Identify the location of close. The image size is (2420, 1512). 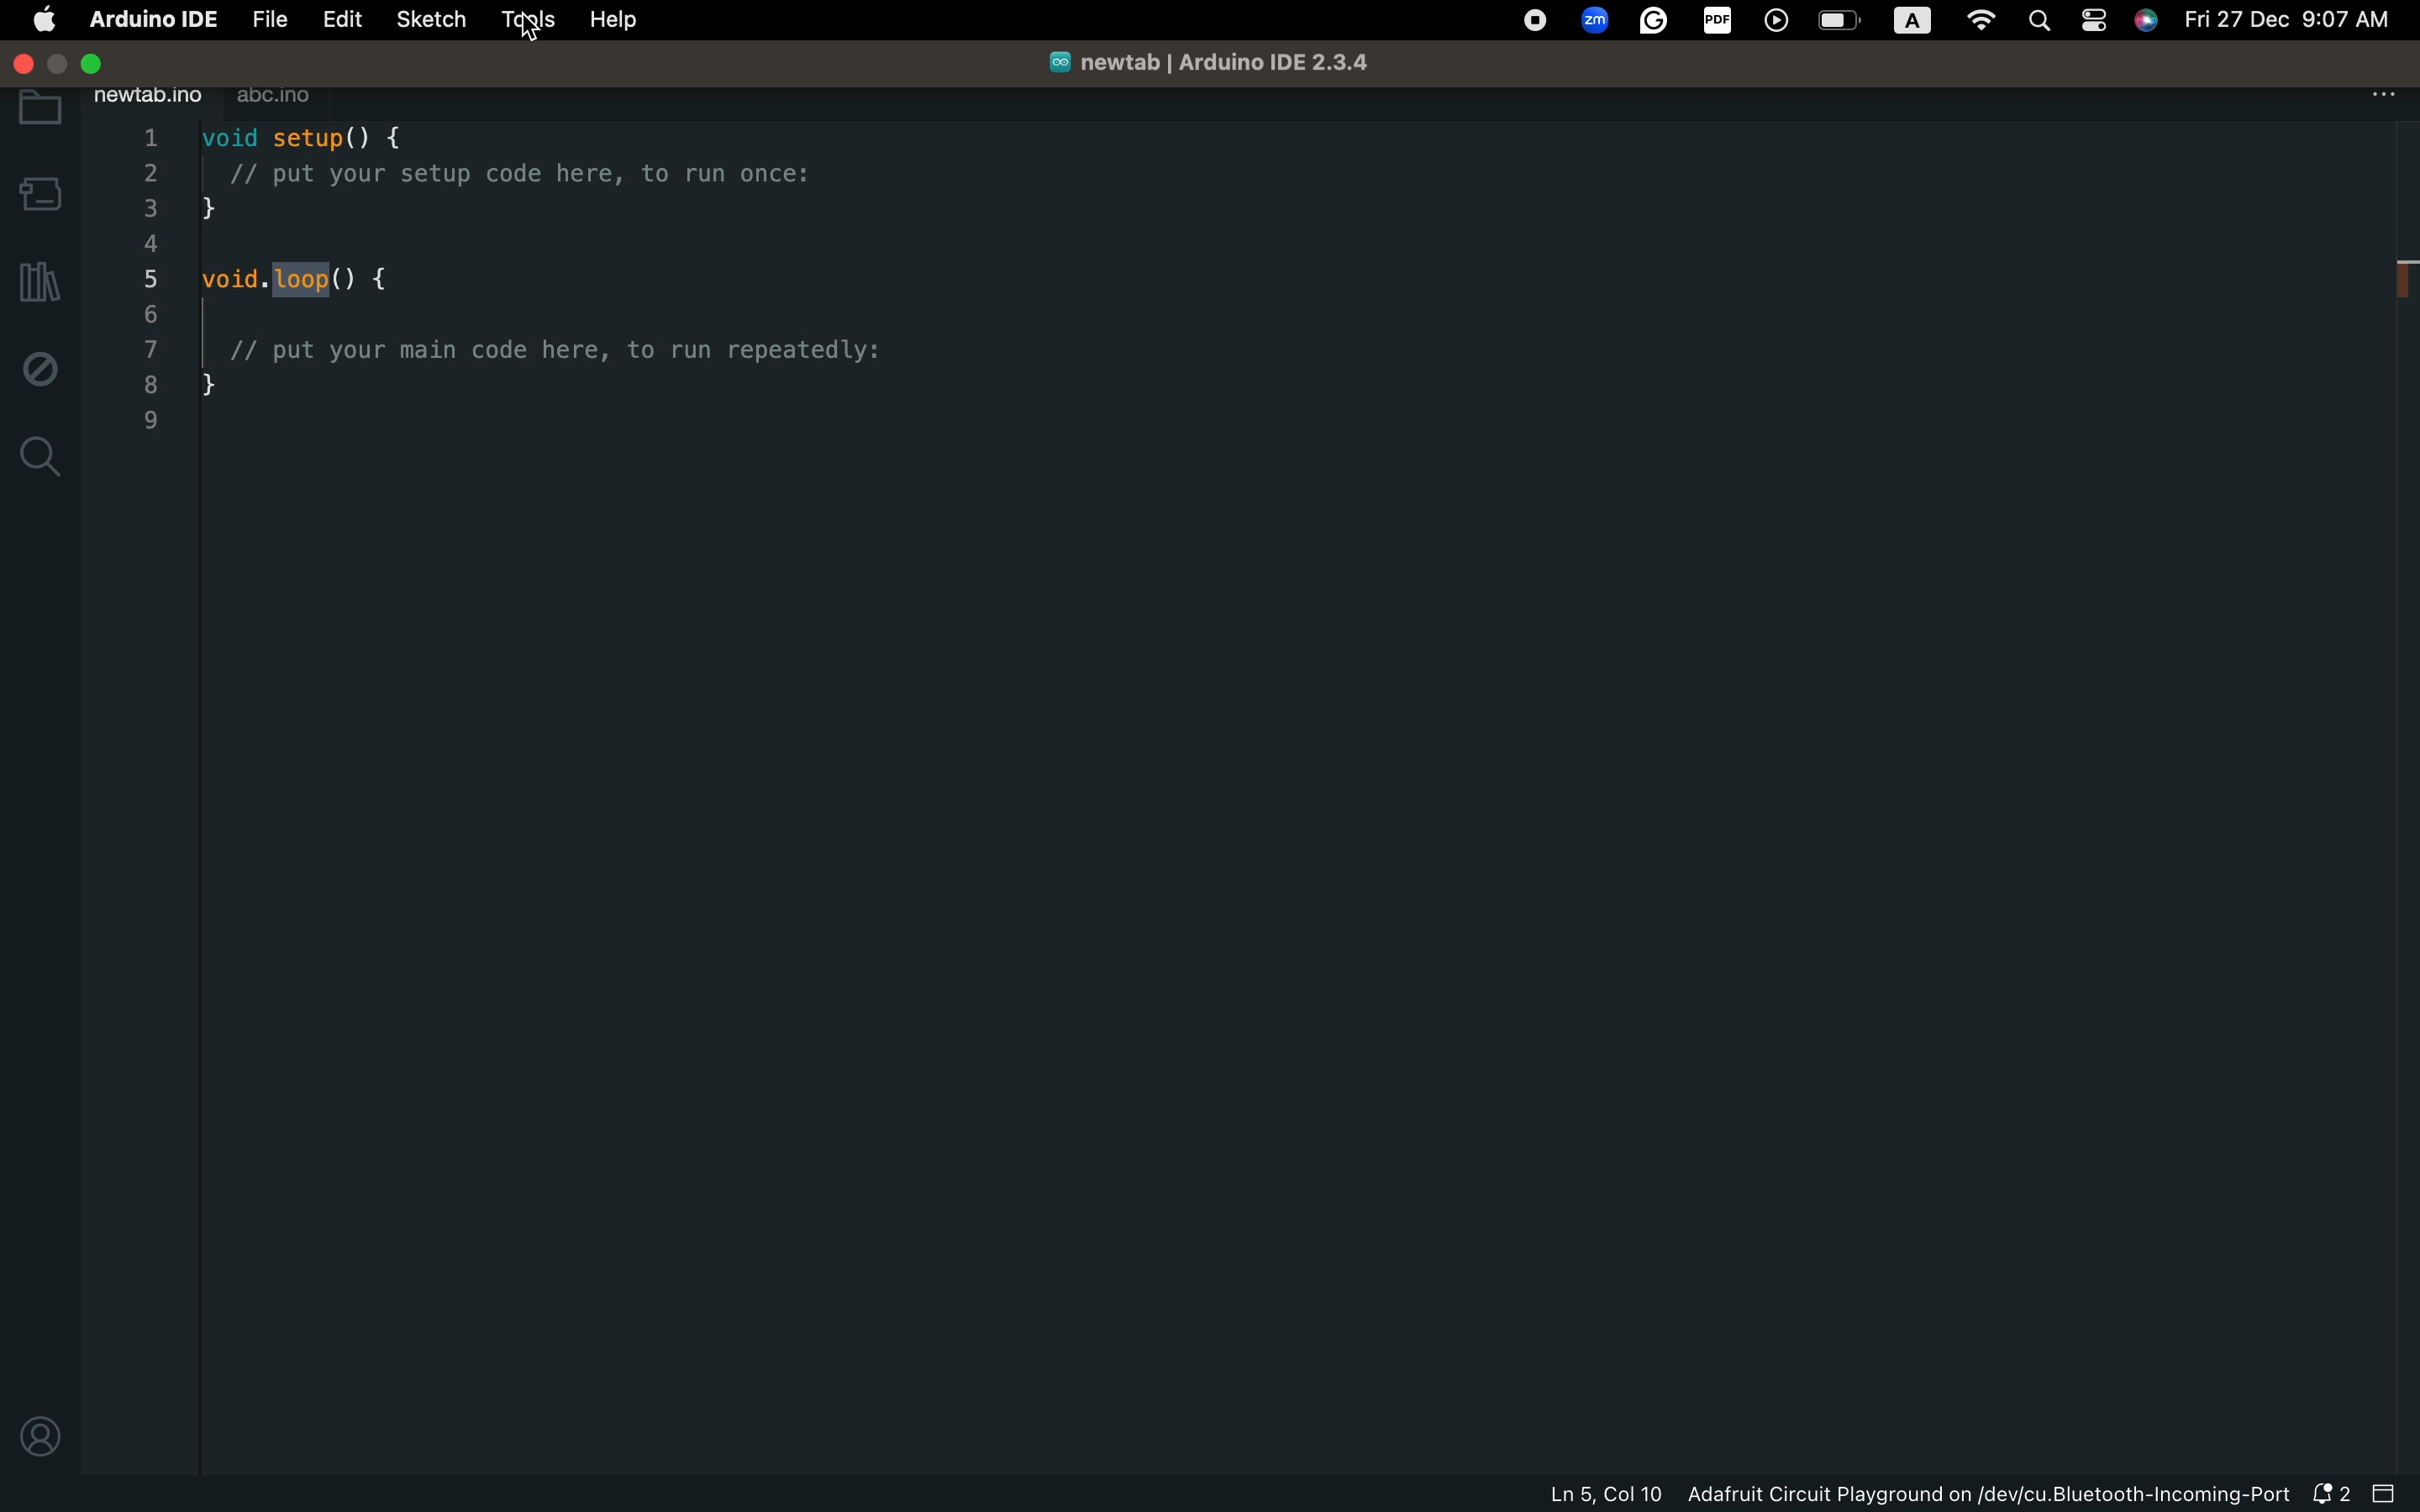
(25, 65).